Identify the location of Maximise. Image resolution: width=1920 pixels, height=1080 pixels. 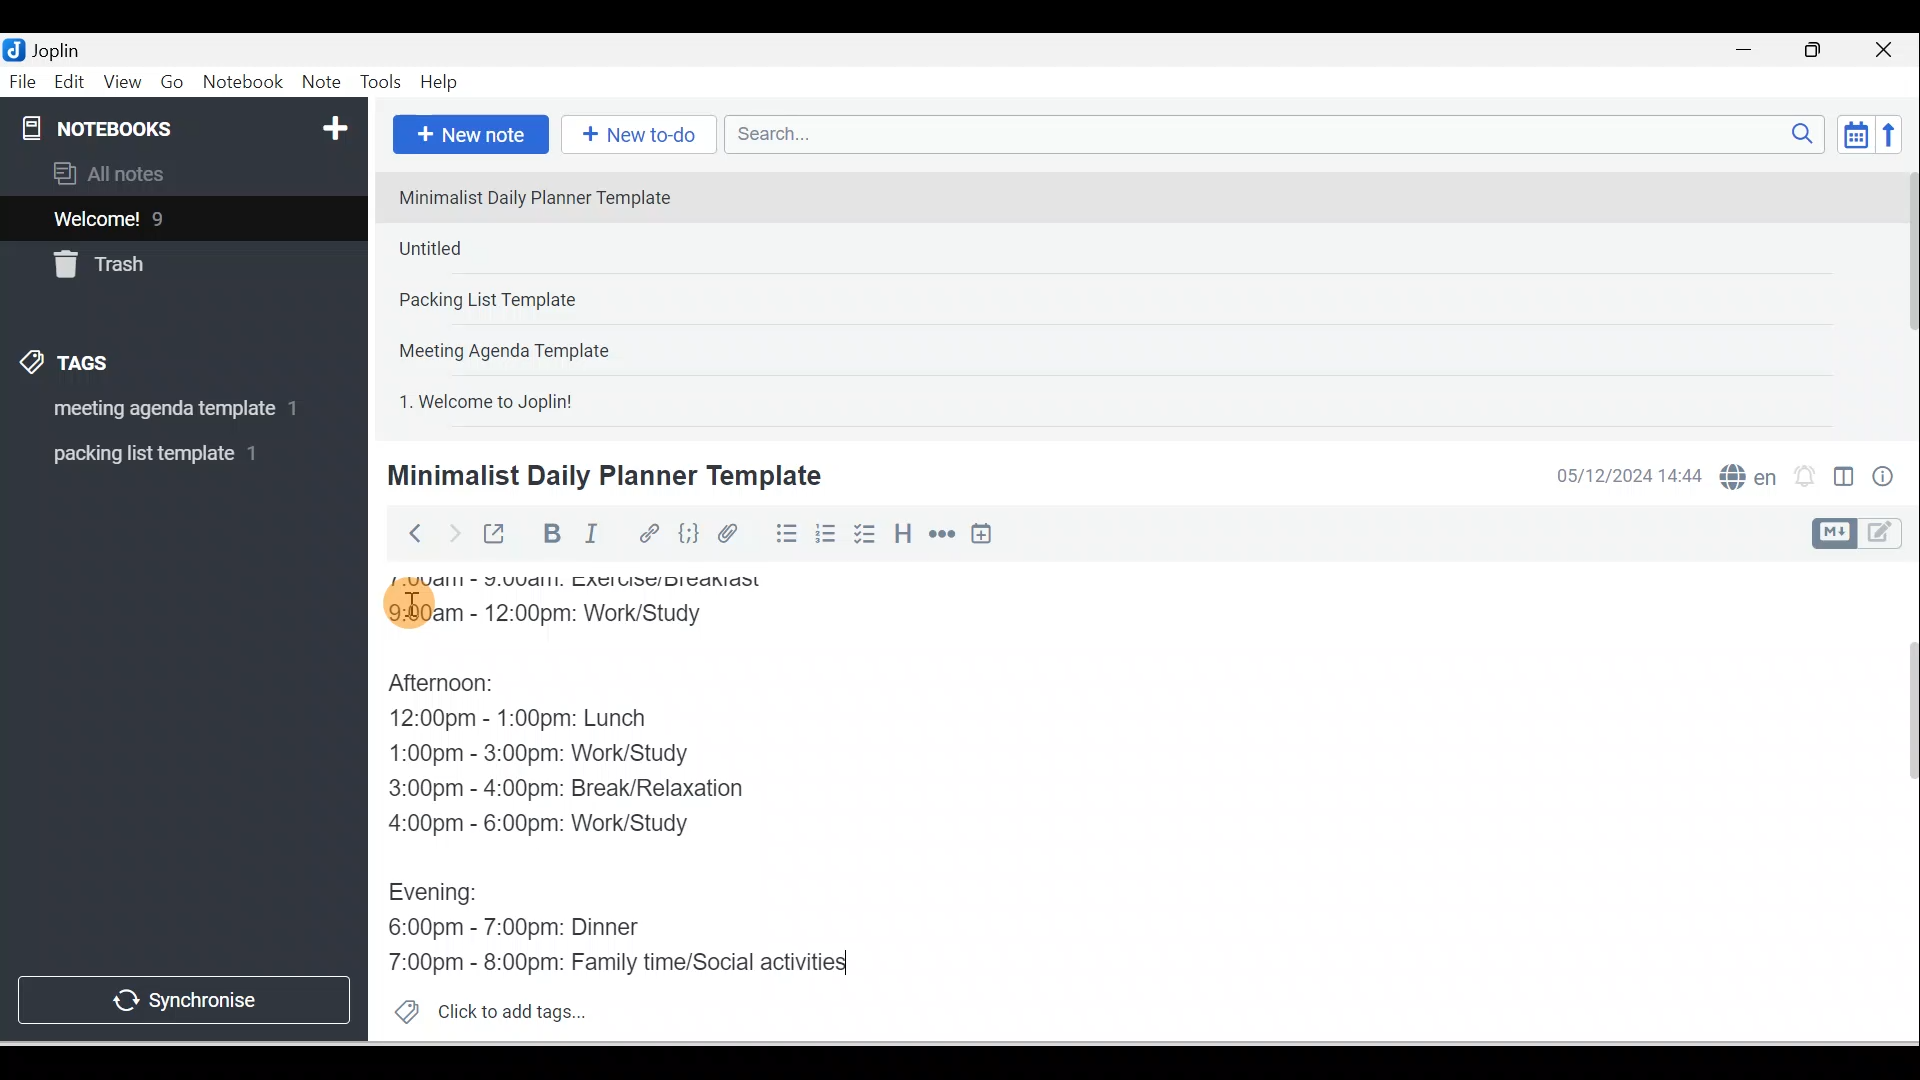
(1820, 51).